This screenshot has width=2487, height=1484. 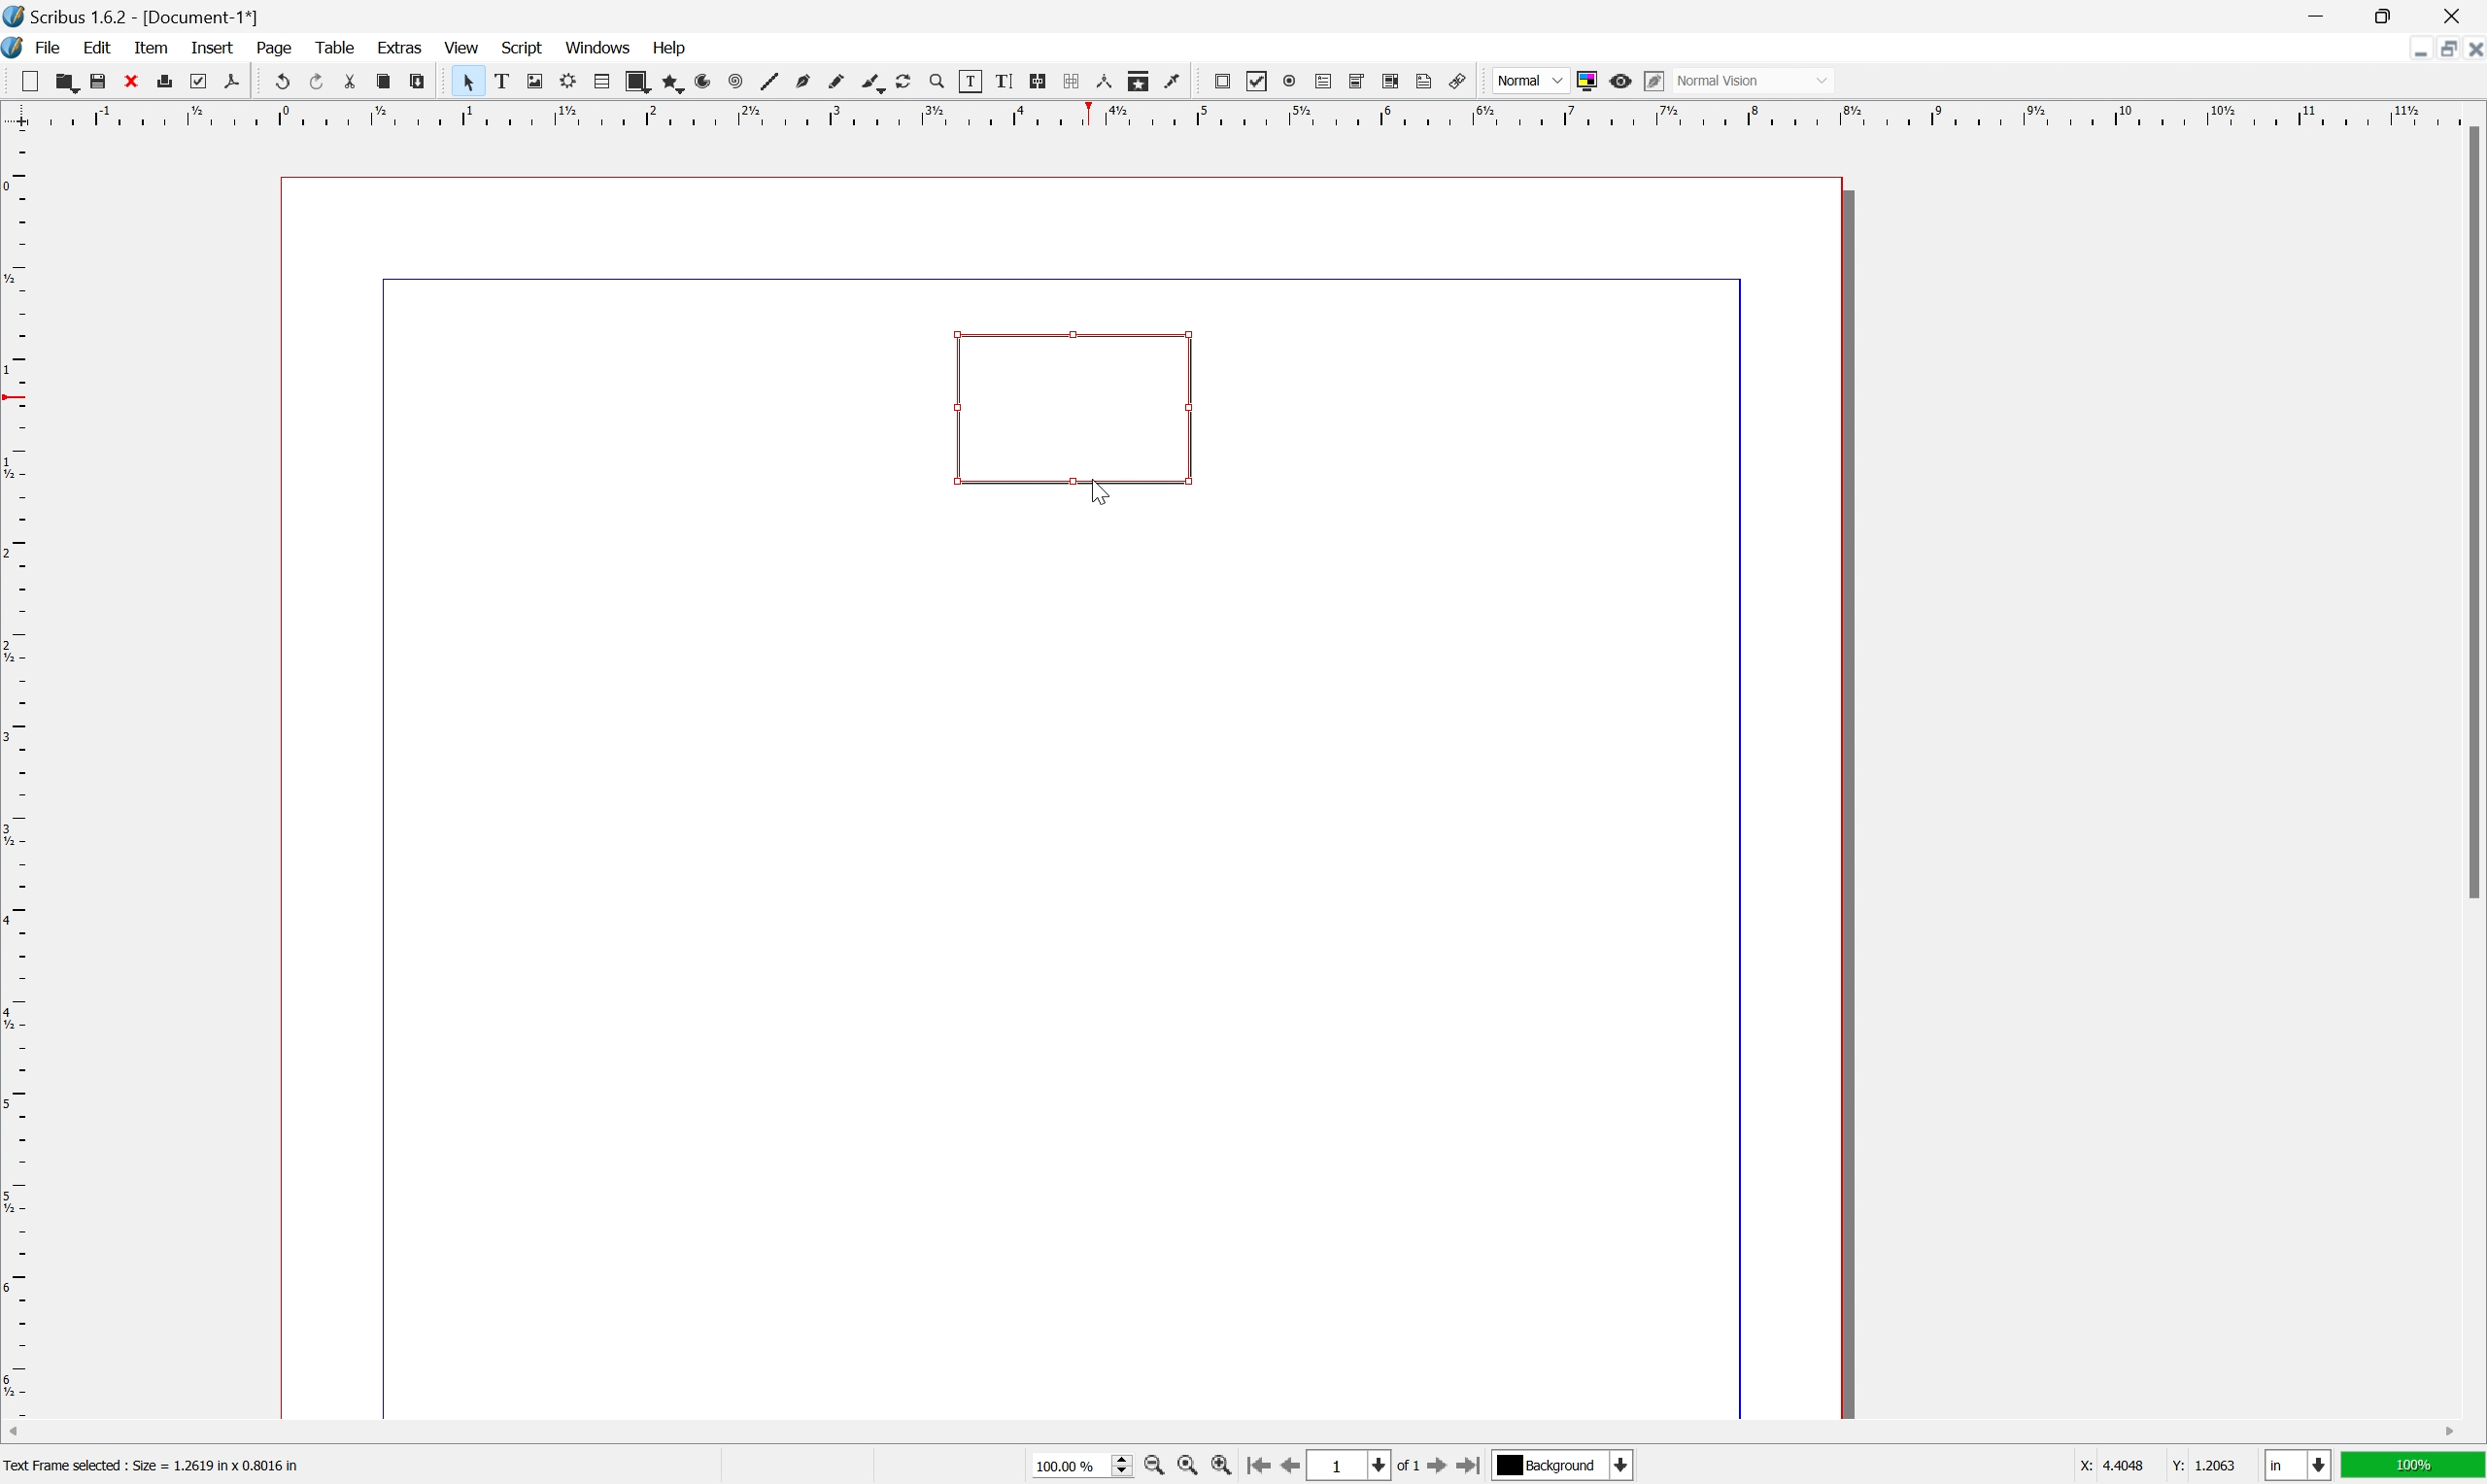 What do you see at coordinates (180, 1463) in the screenshot?
I see `Text Frame Selected : Size = 1.2619 in x 0.8016 in` at bounding box center [180, 1463].